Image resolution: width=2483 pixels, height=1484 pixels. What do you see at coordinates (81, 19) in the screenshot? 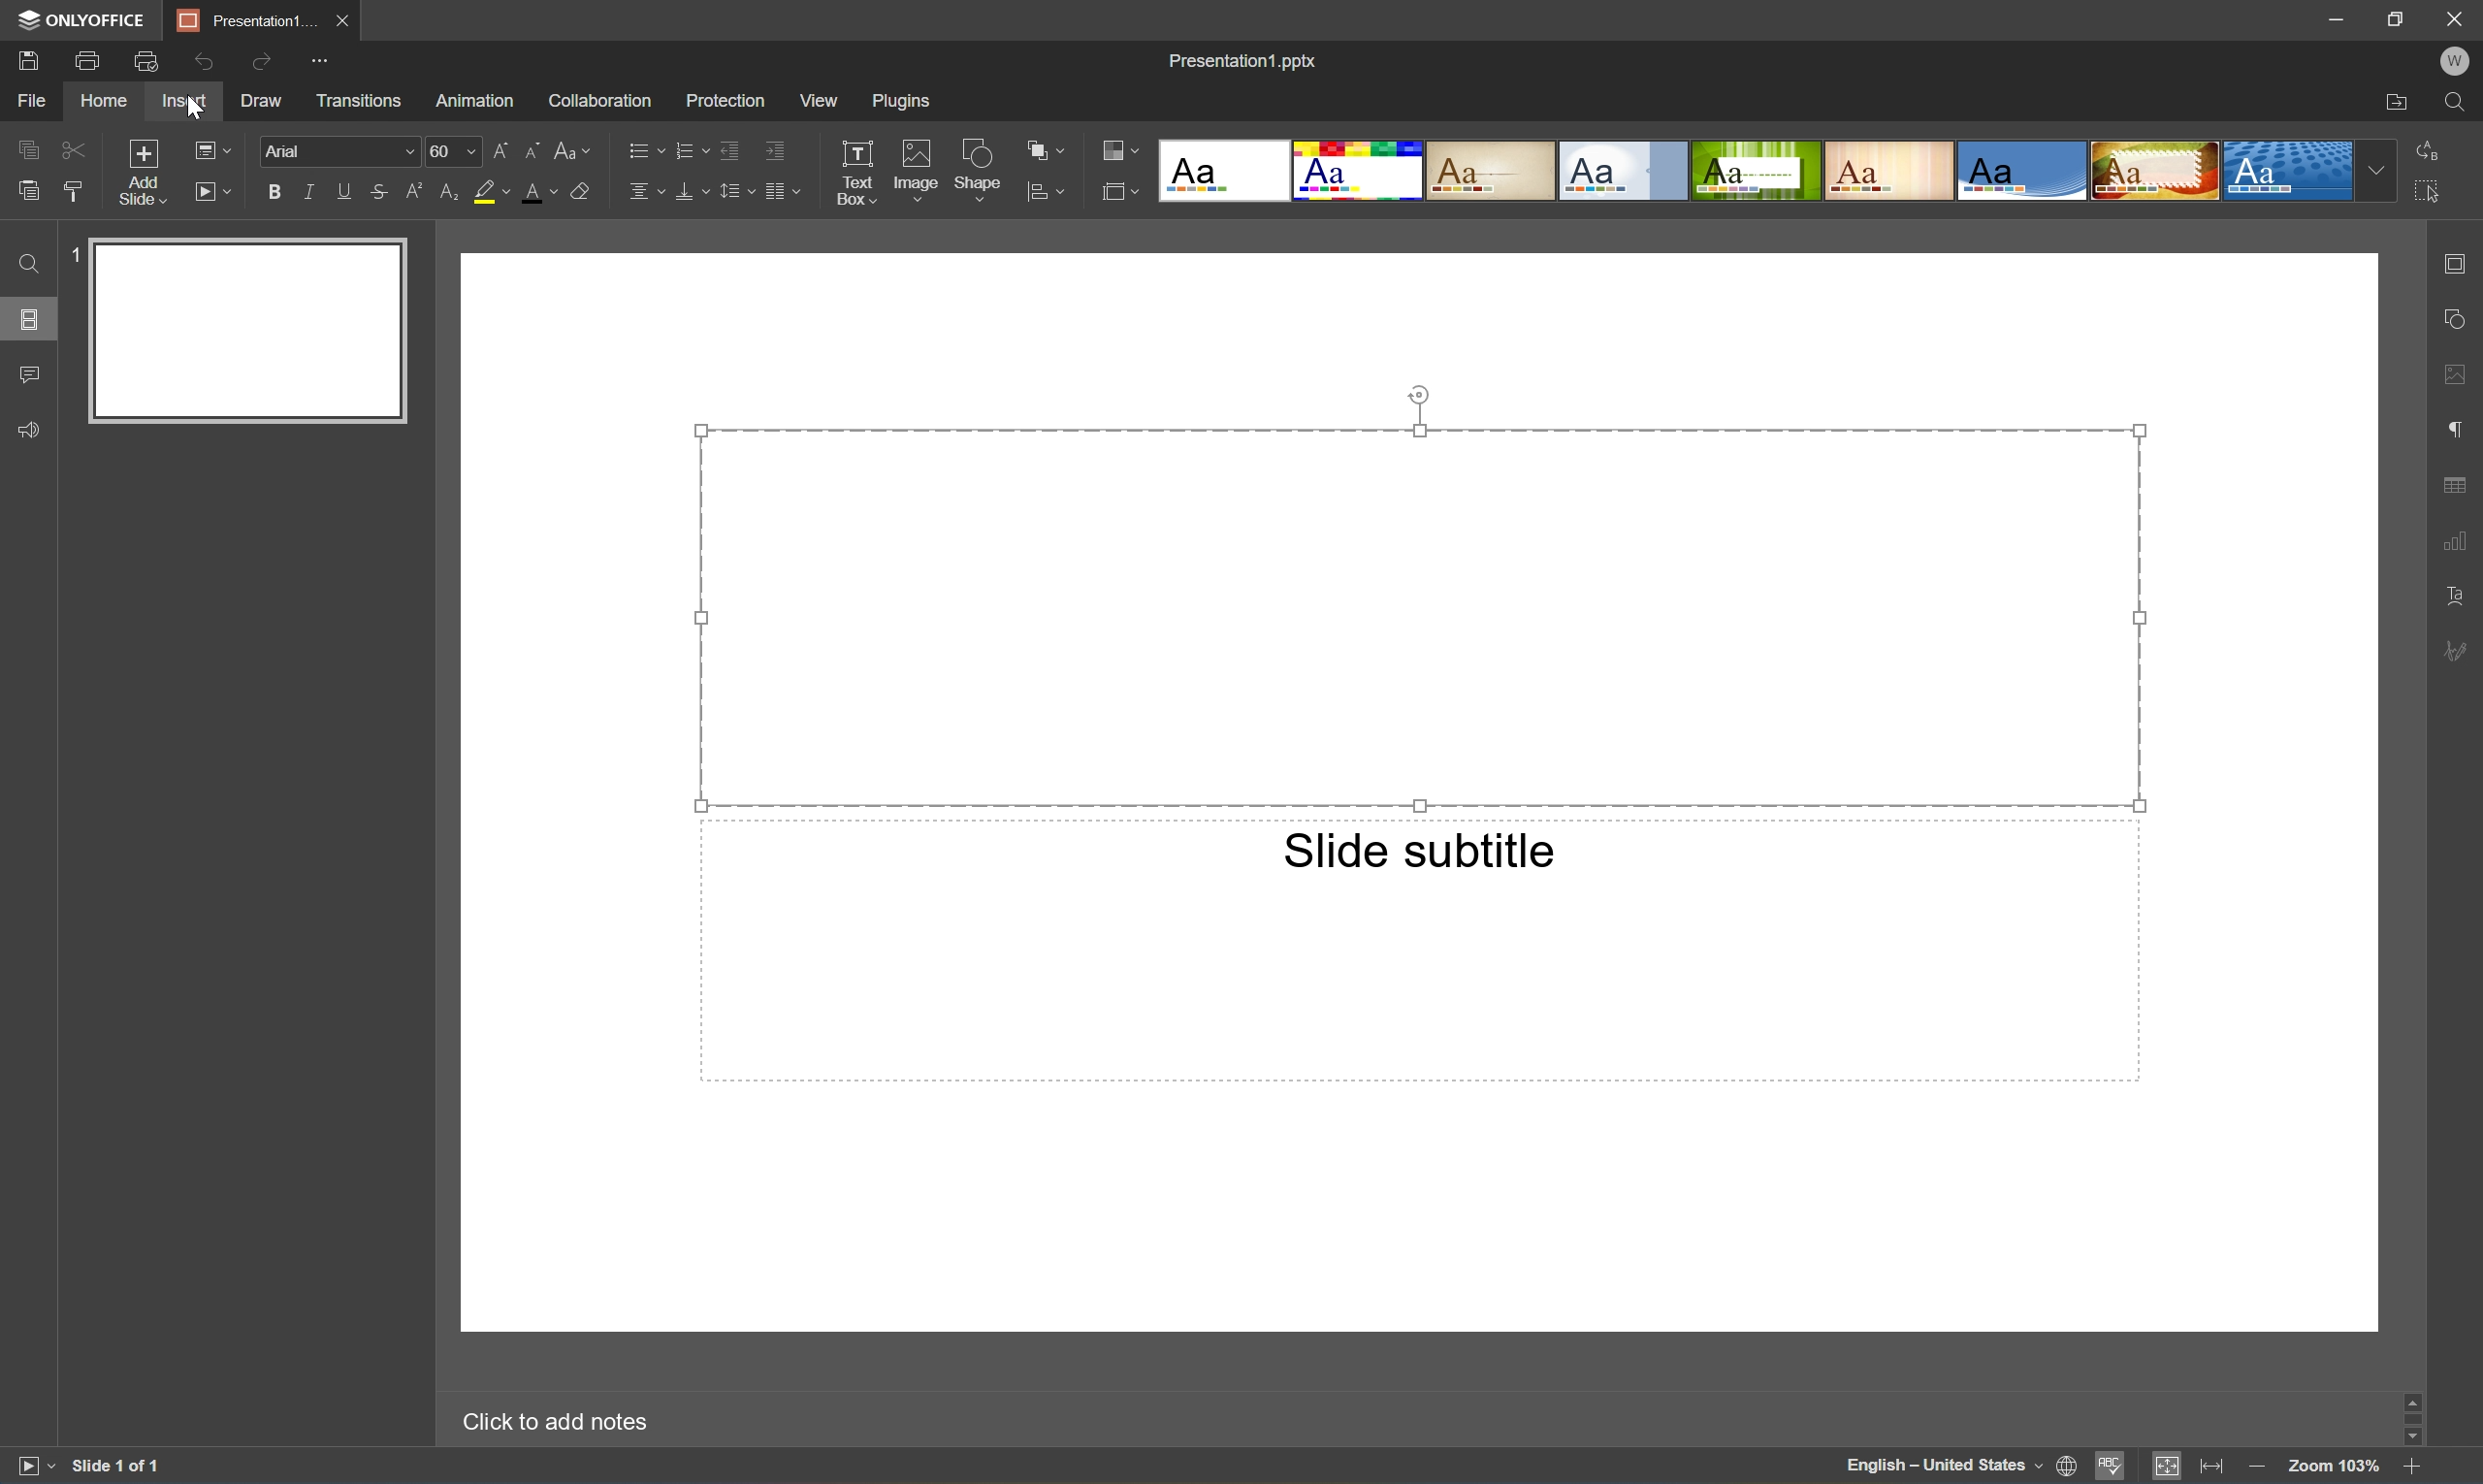
I see `ONLYOFFICE` at bounding box center [81, 19].